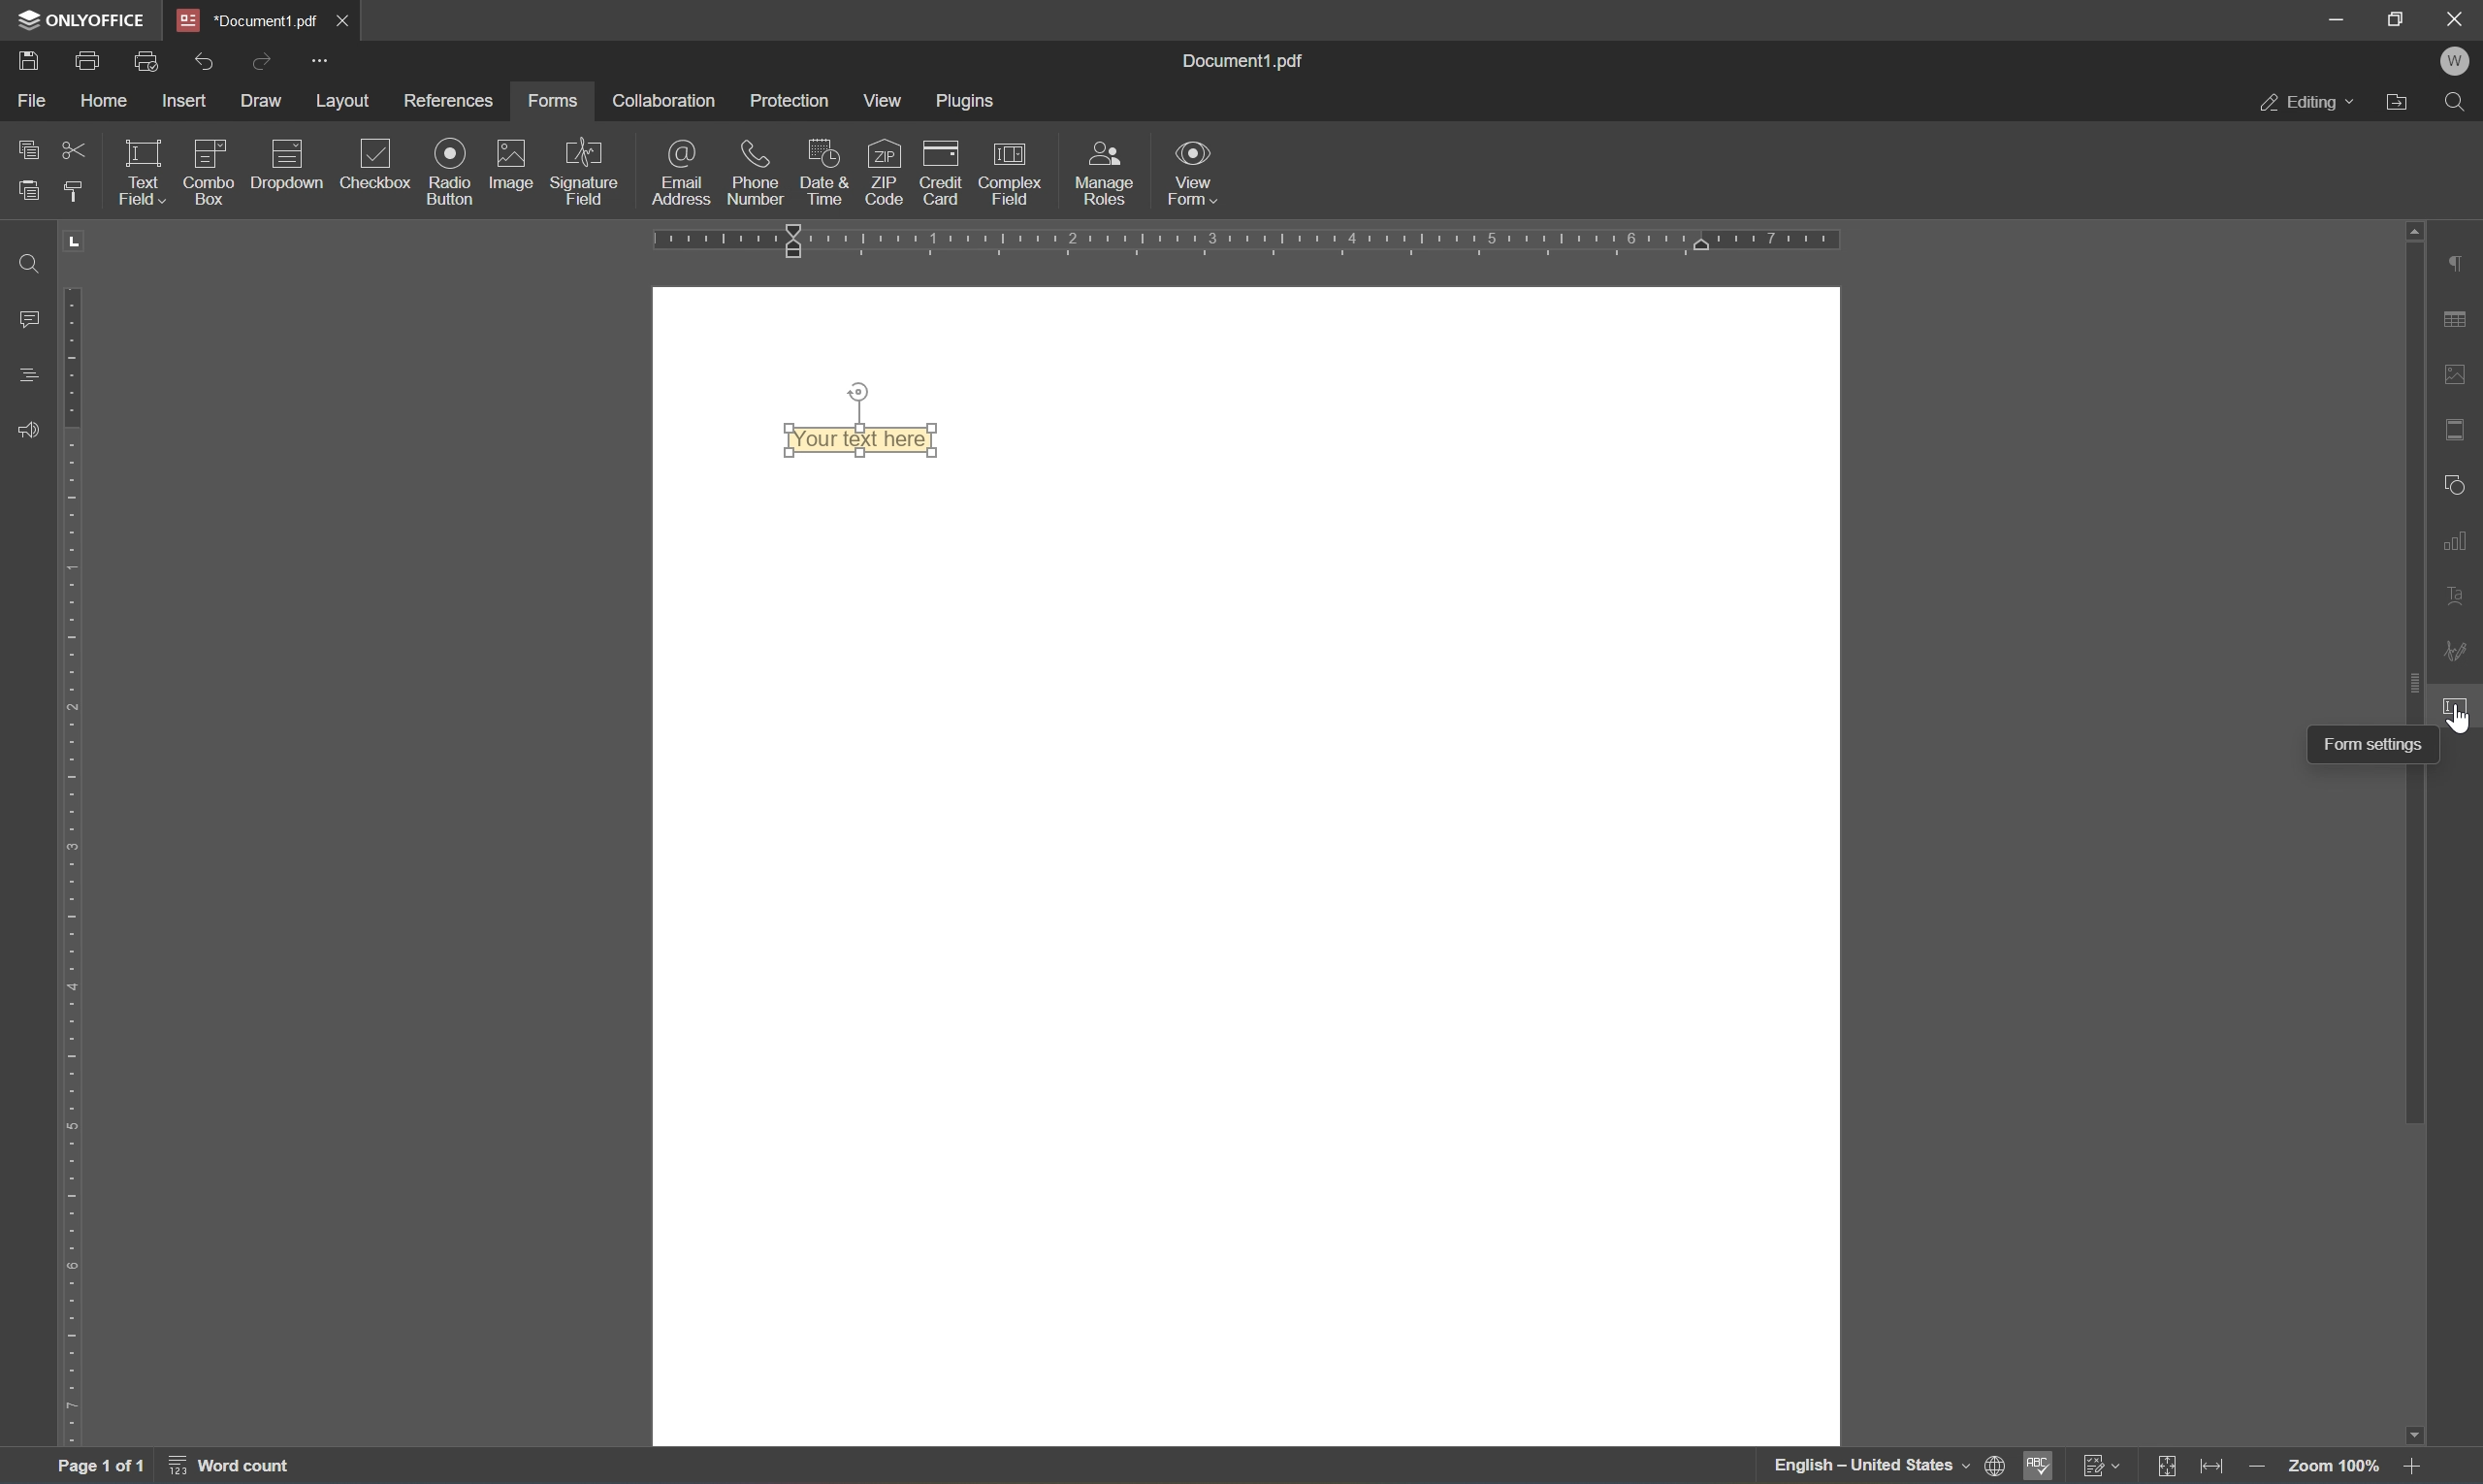 The width and height of the screenshot is (2483, 1484). What do you see at coordinates (286, 150) in the screenshot?
I see `icon` at bounding box center [286, 150].